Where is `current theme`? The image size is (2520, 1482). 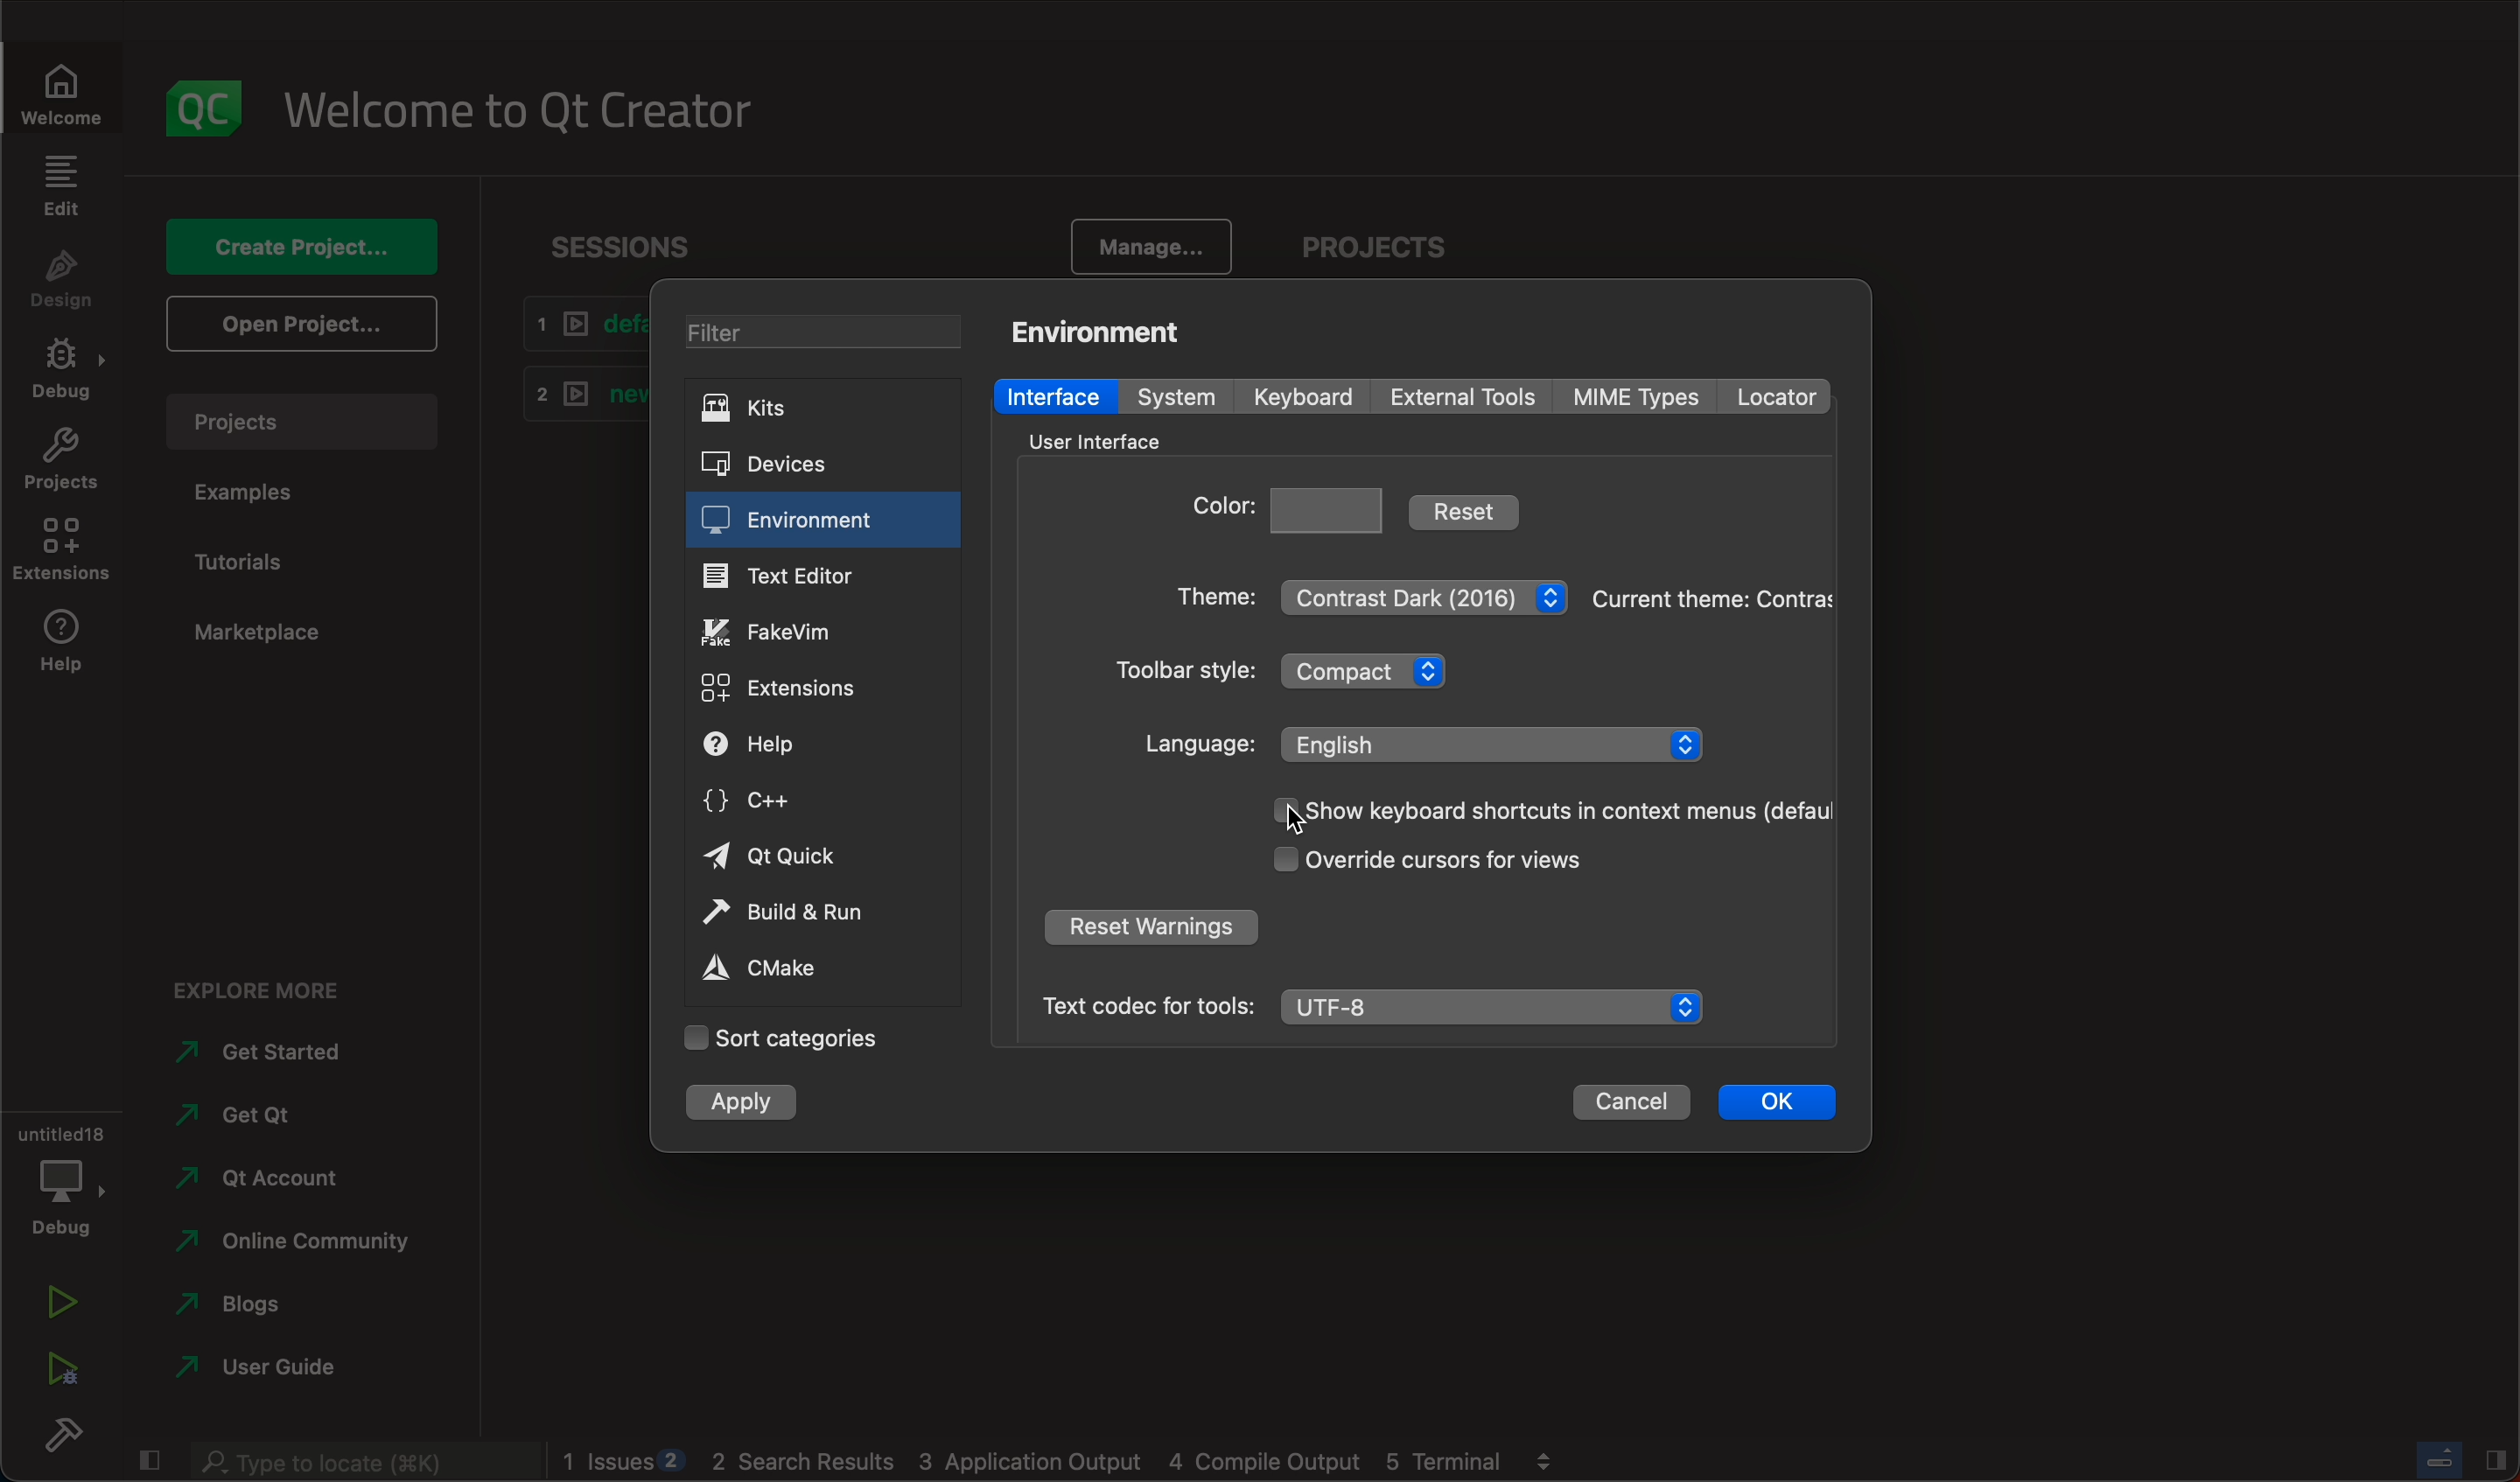 current theme is located at coordinates (1712, 593).